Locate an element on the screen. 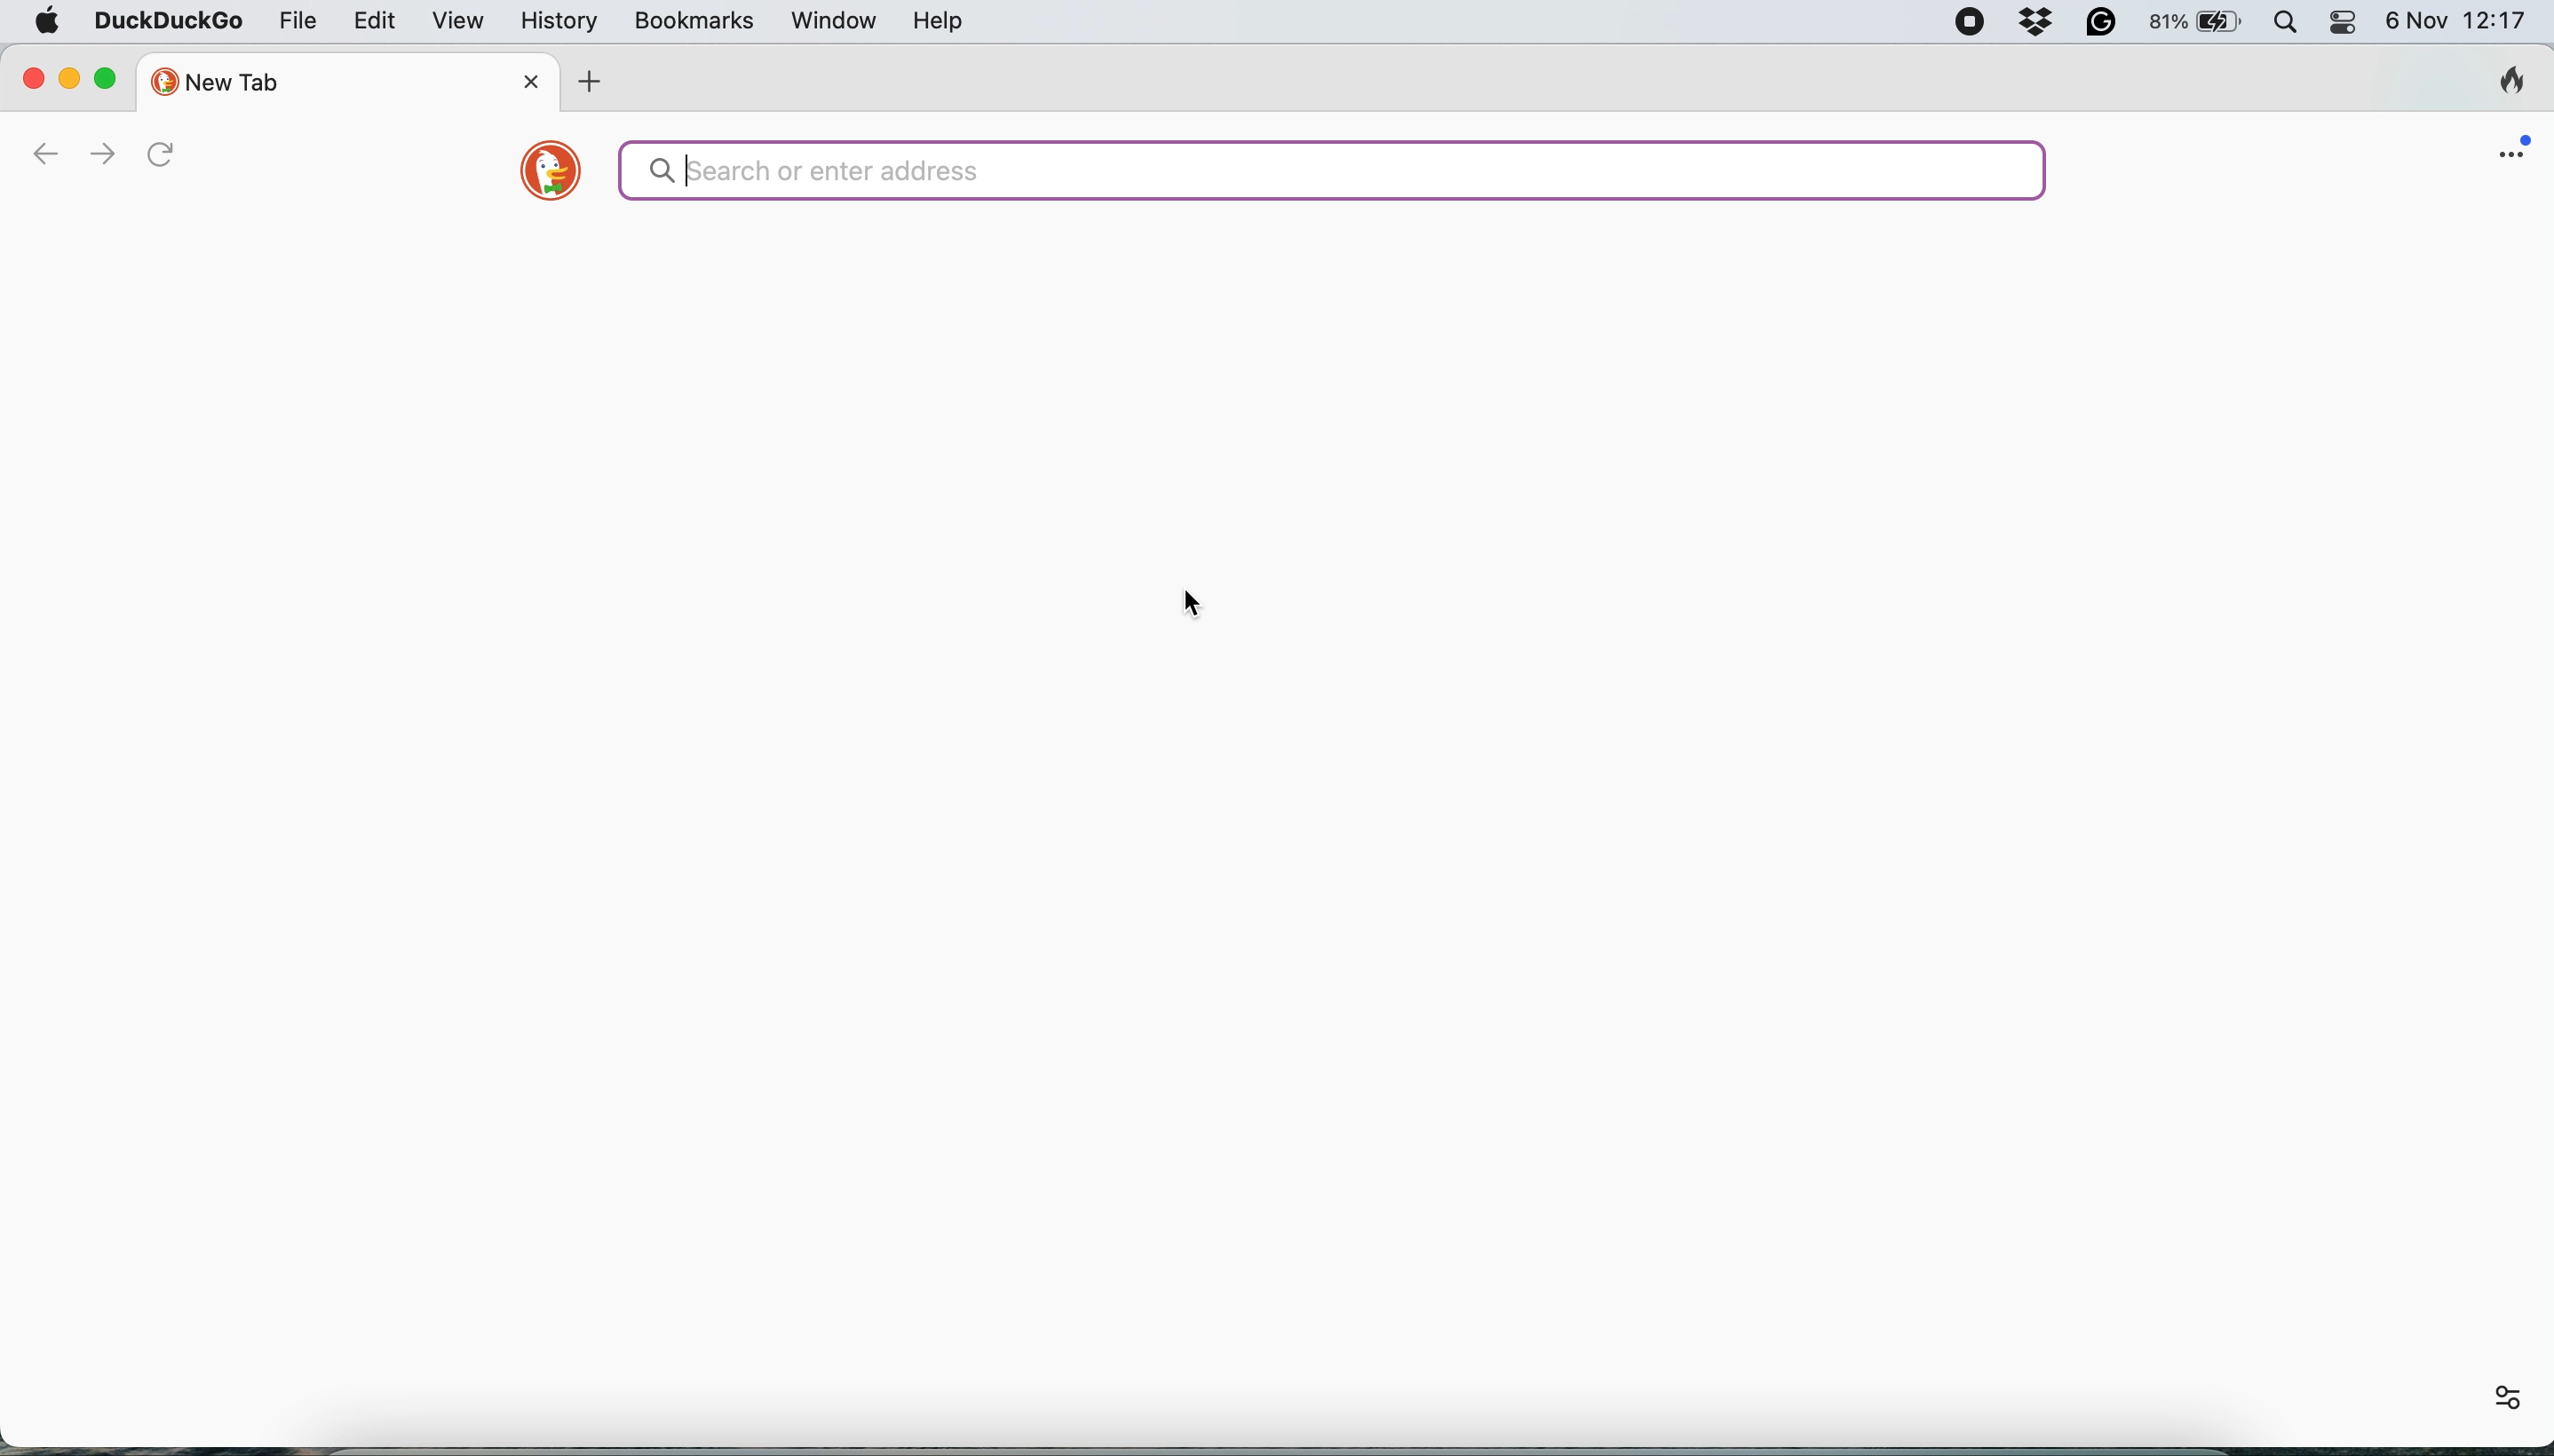 The height and width of the screenshot is (1456, 2554). more options is located at coordinates (2492, 1390).